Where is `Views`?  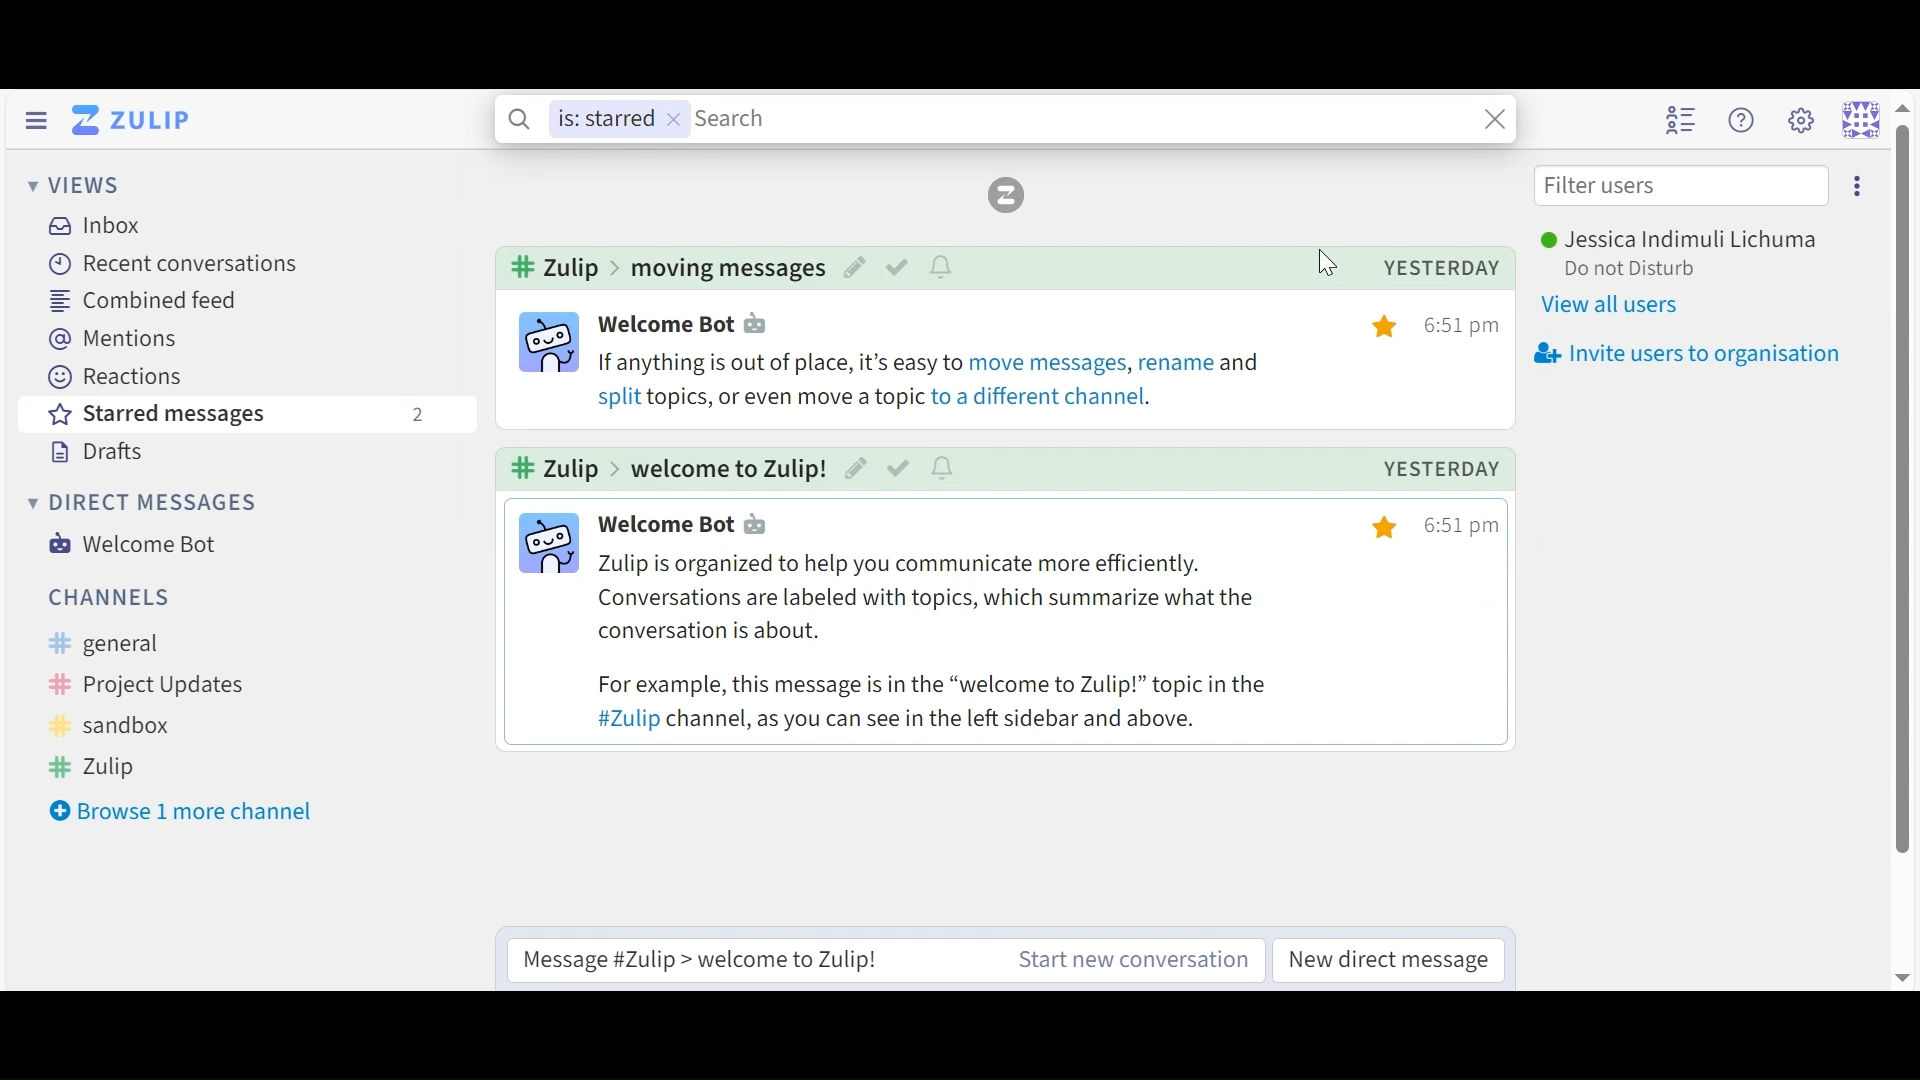
Views is located at coordinates (75, 186).